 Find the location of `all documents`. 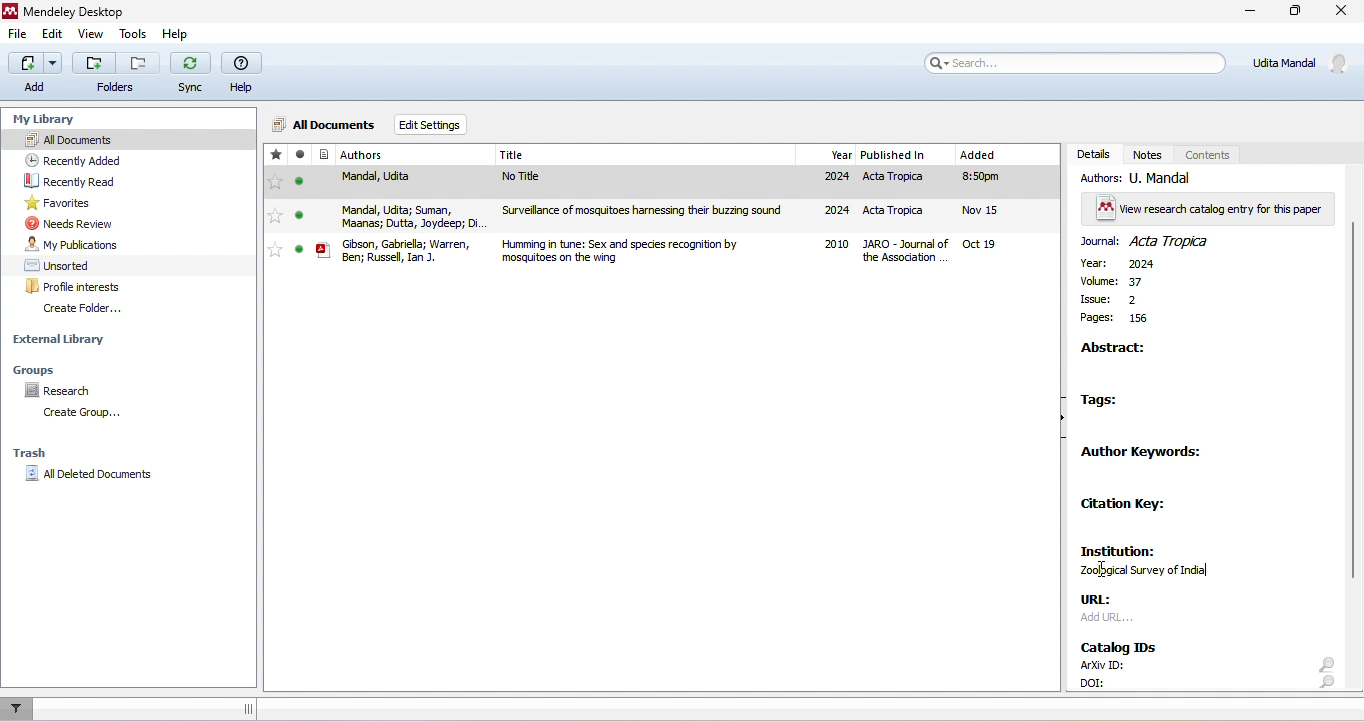

all documents is located at coordinates (323, 127).